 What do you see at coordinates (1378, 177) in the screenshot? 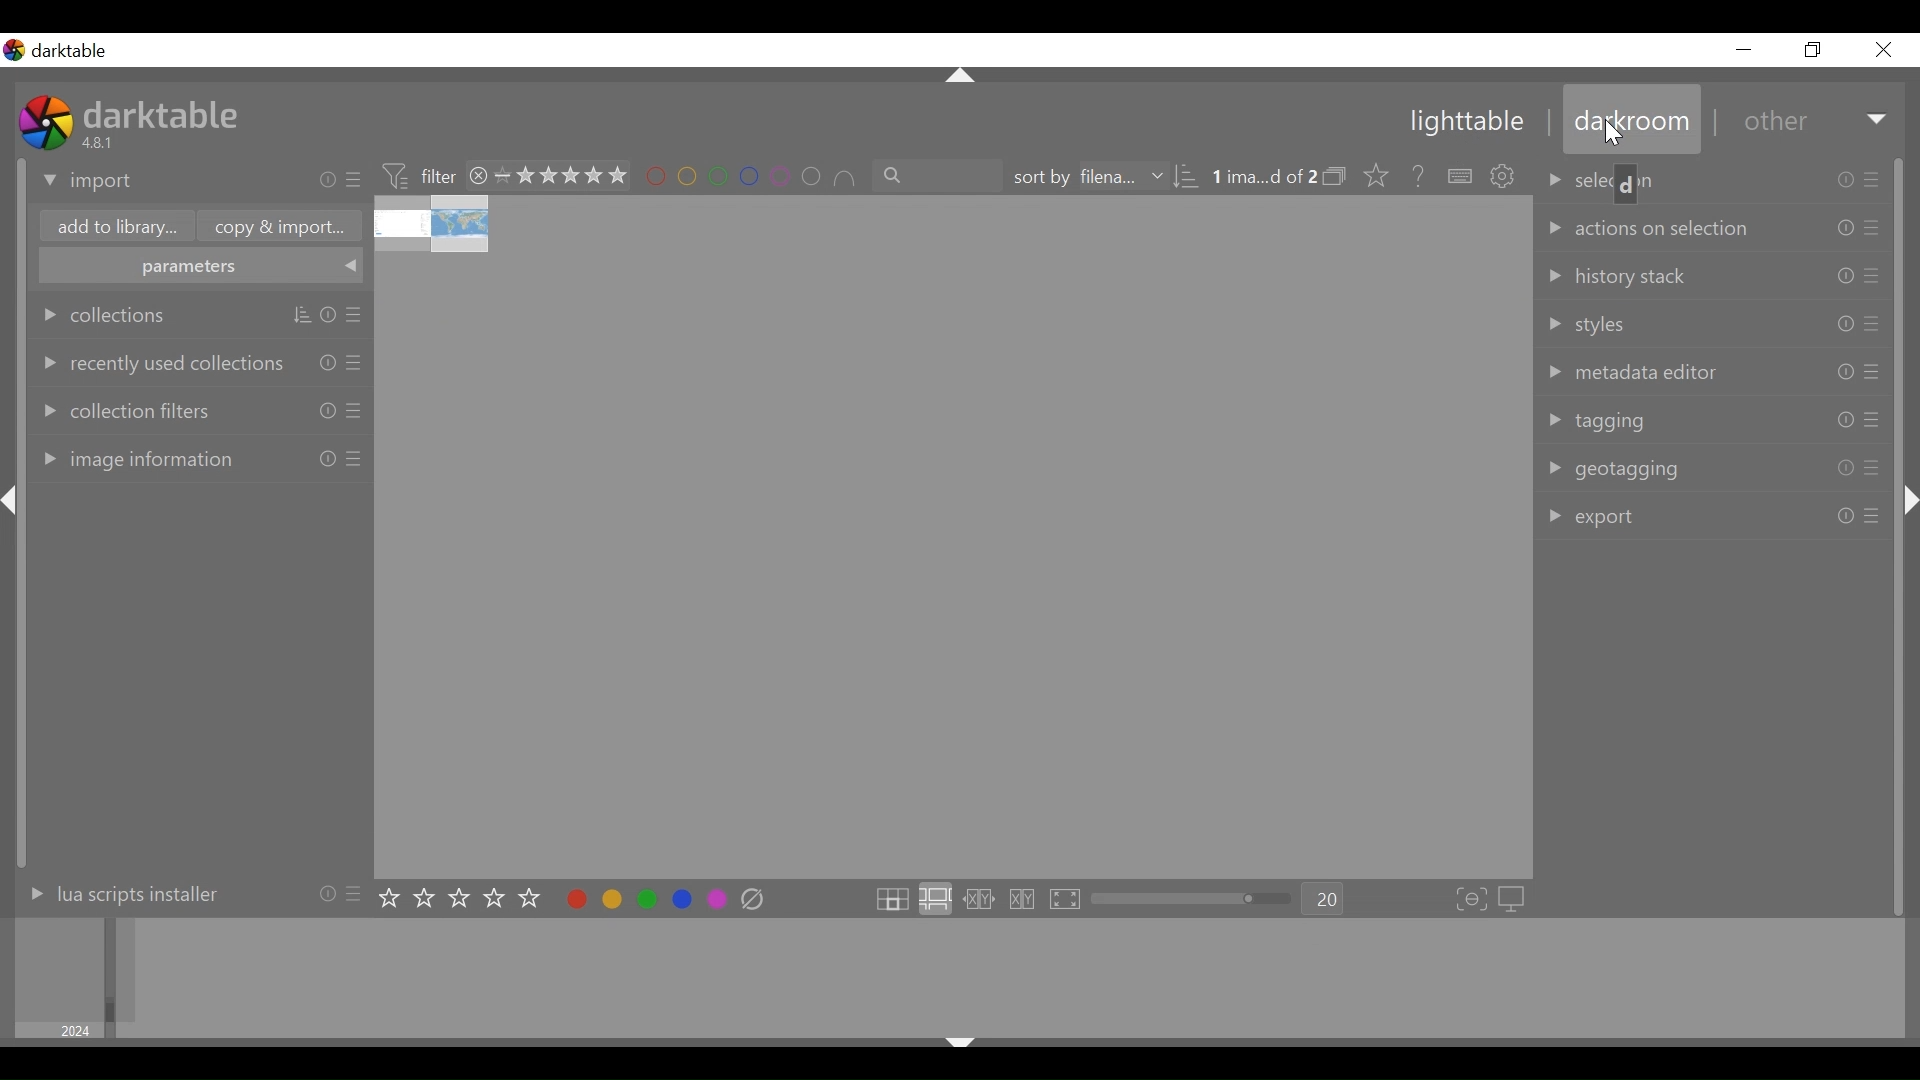
I see `lick to change the type of overlays shown on thumbnails` at bounding box center [1378, 177].